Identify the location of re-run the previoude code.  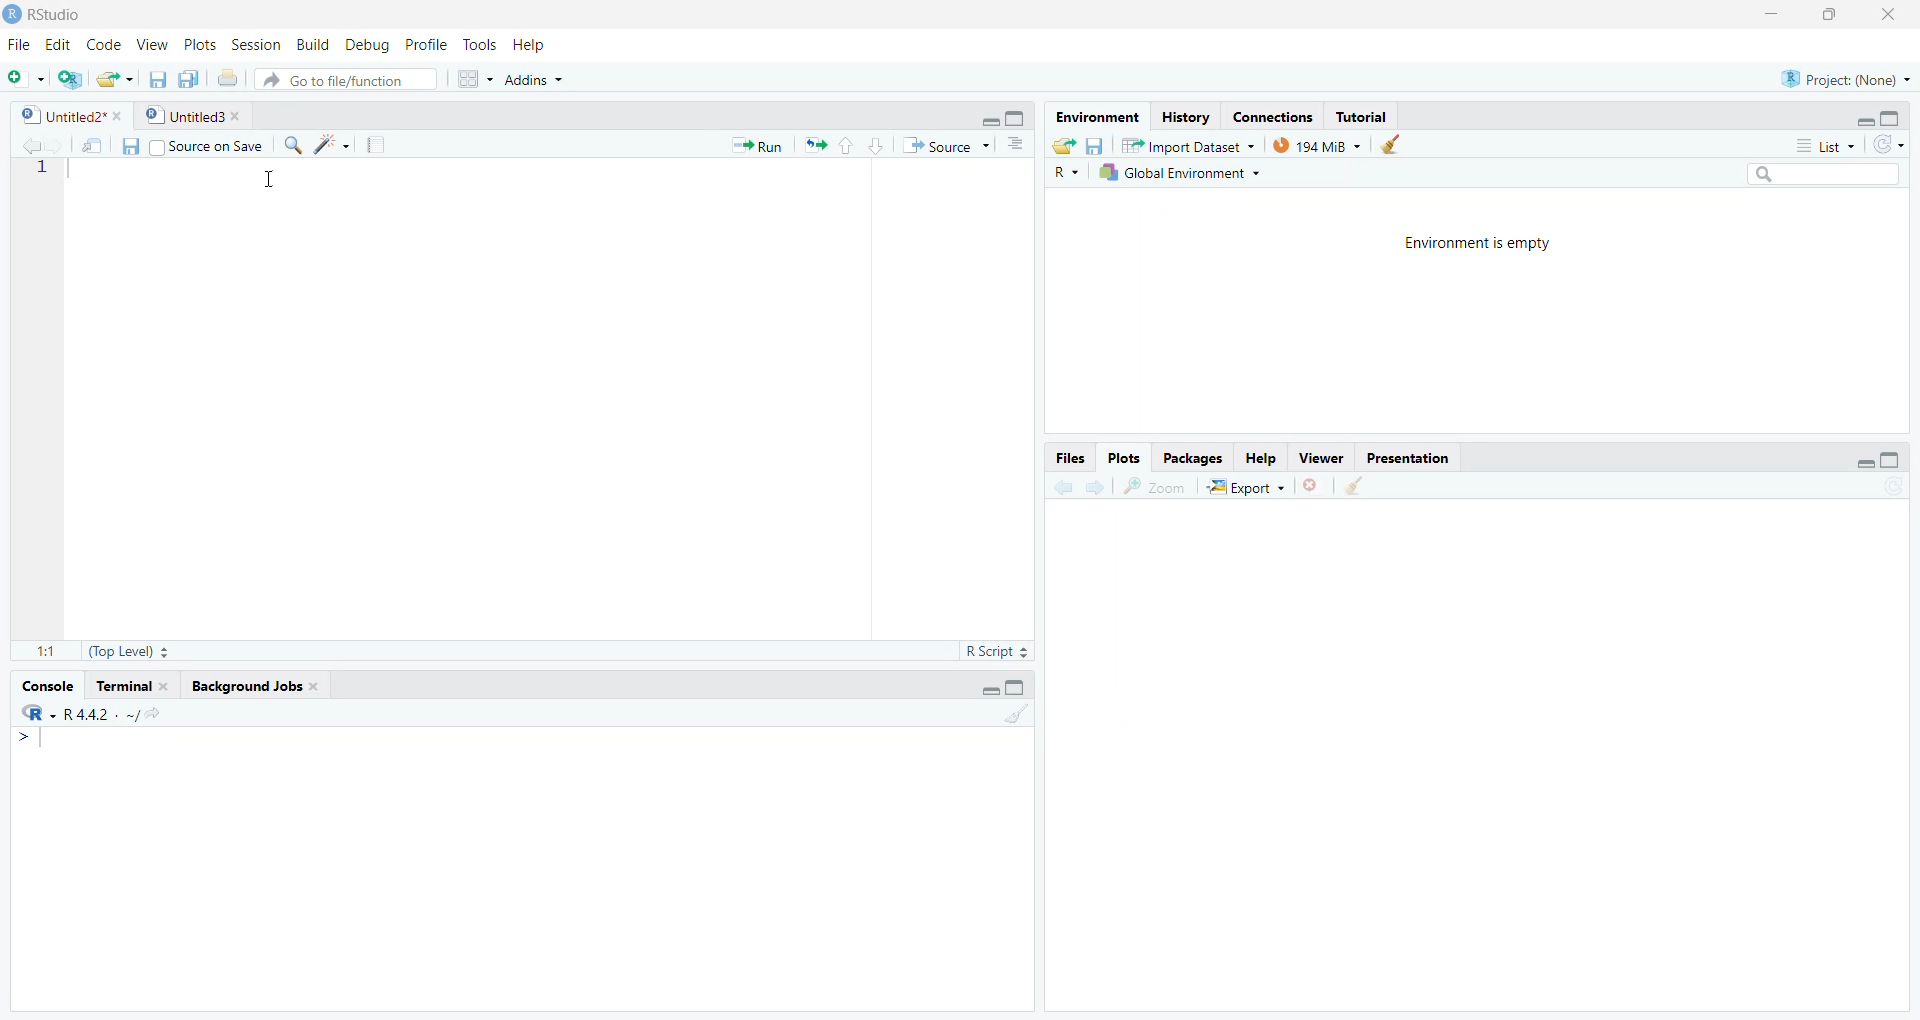
(815, 146).